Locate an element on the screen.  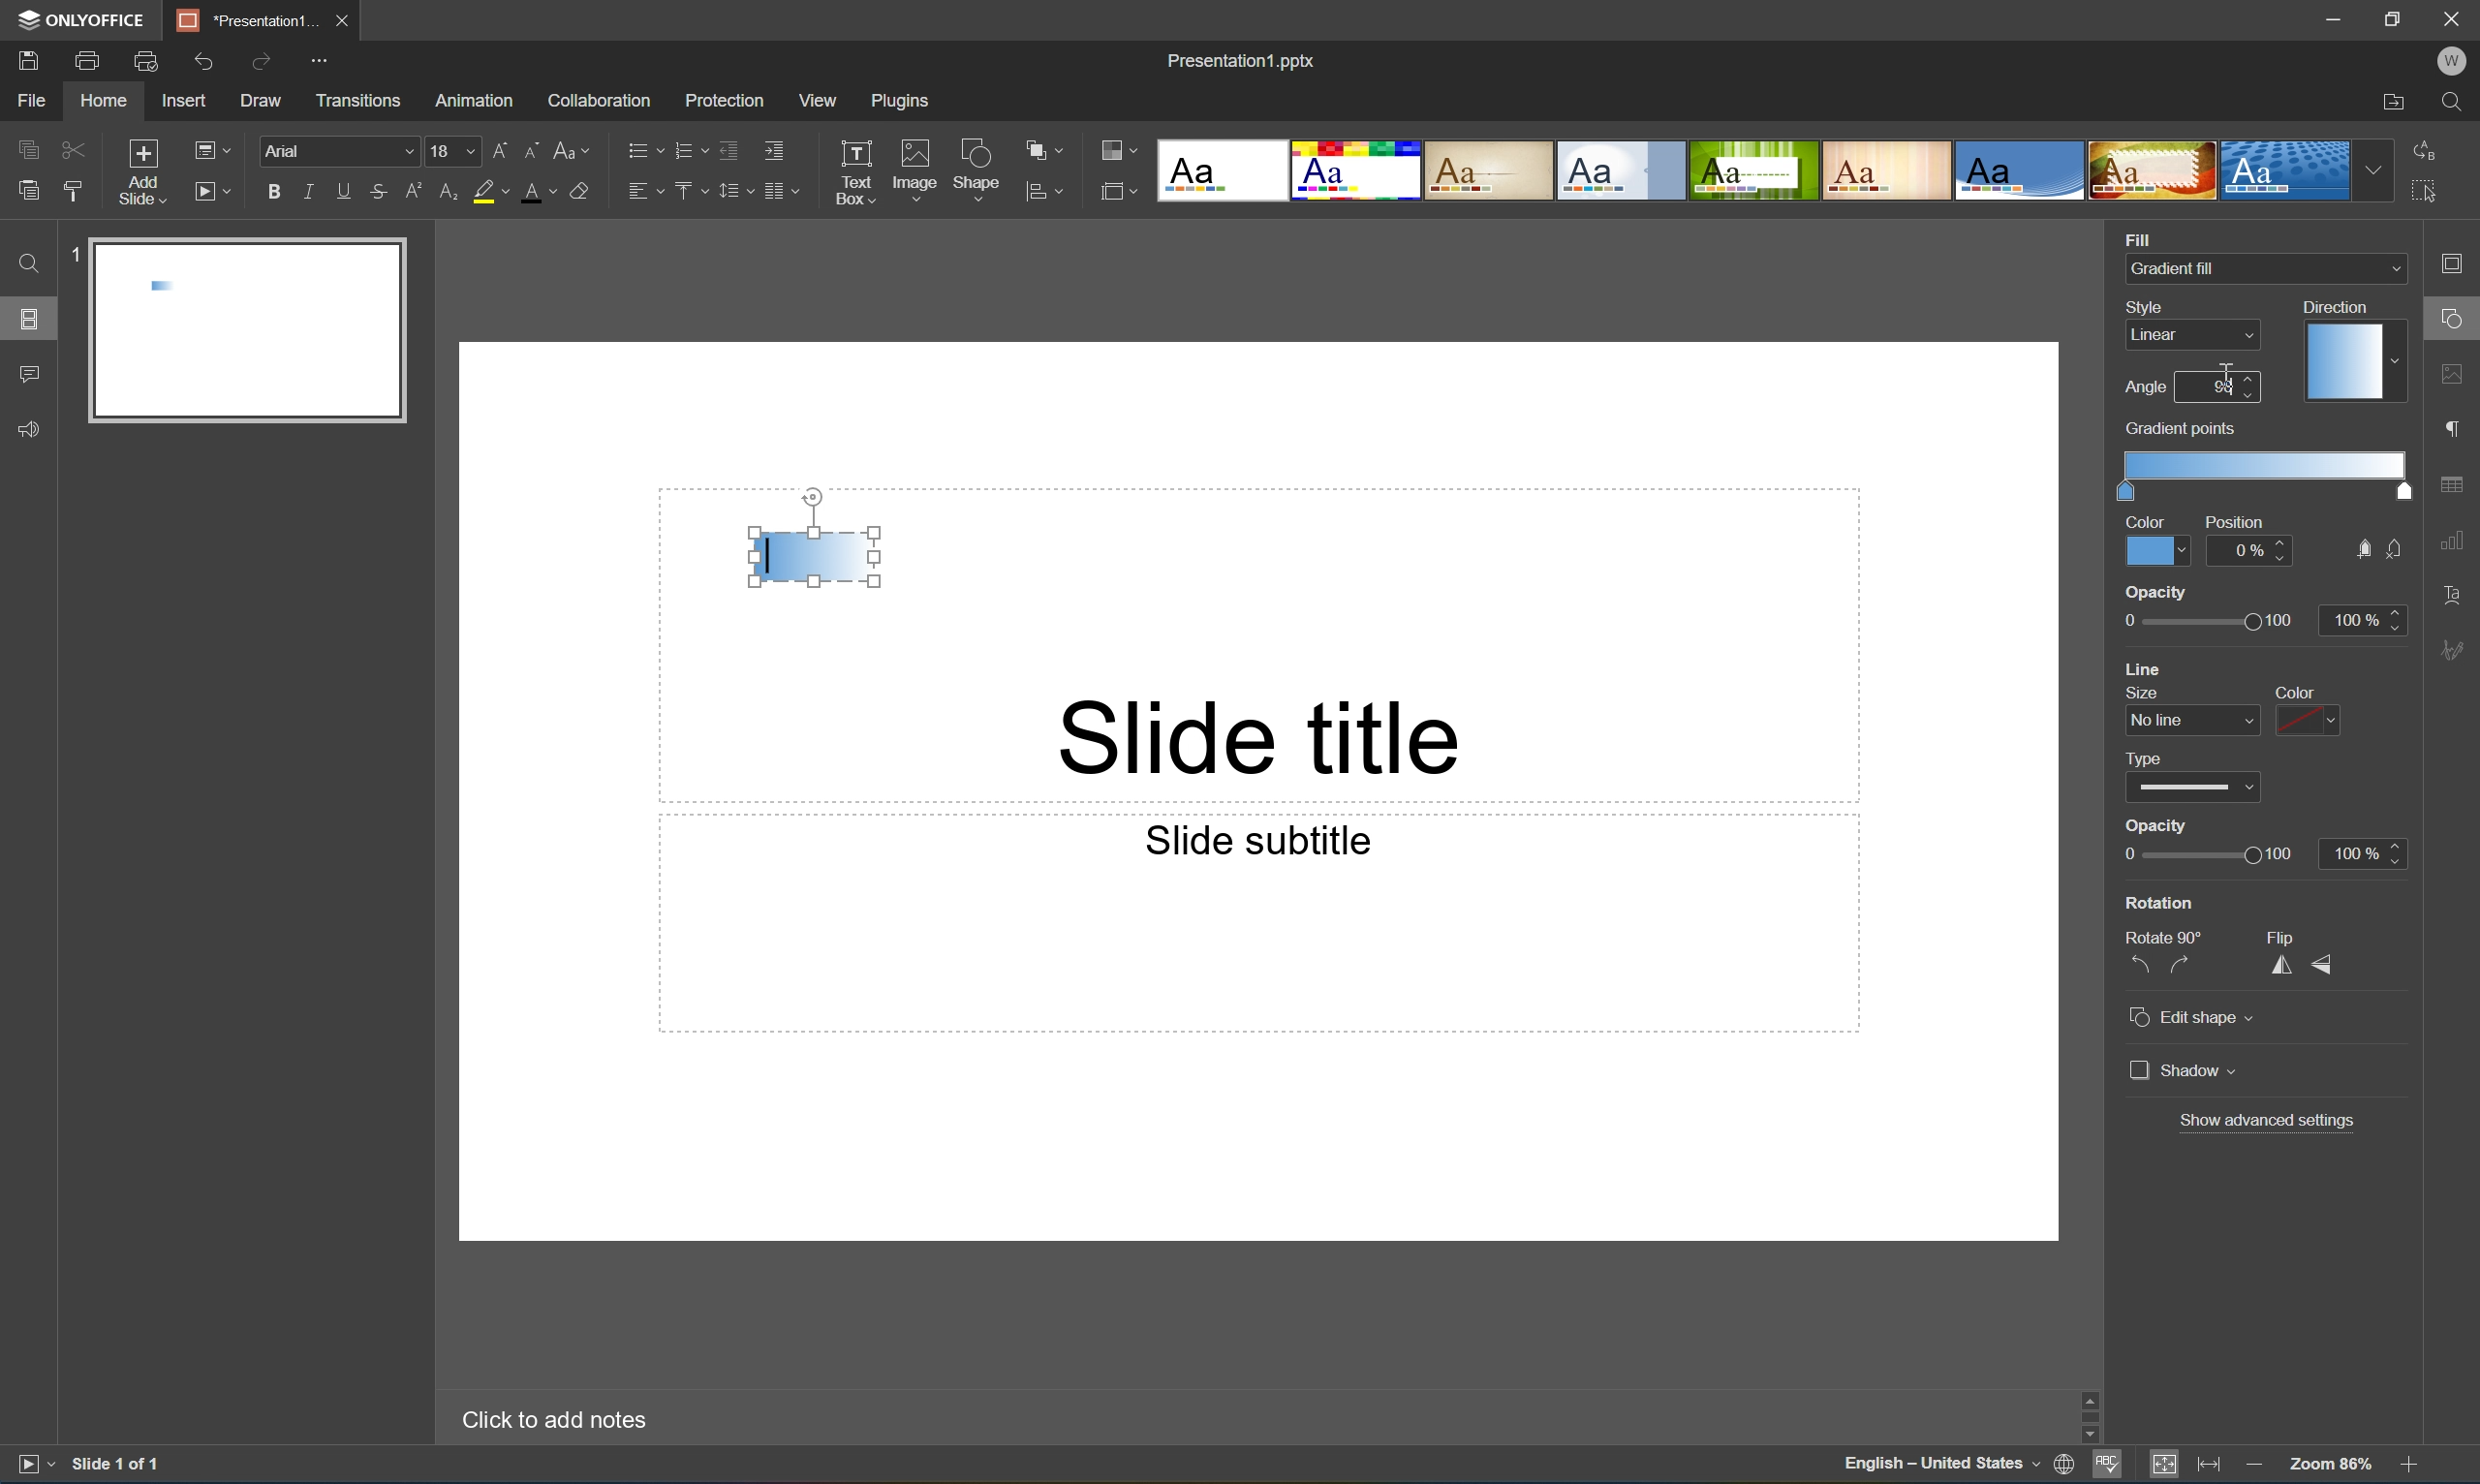
Font is located at coordinates (343, 152).